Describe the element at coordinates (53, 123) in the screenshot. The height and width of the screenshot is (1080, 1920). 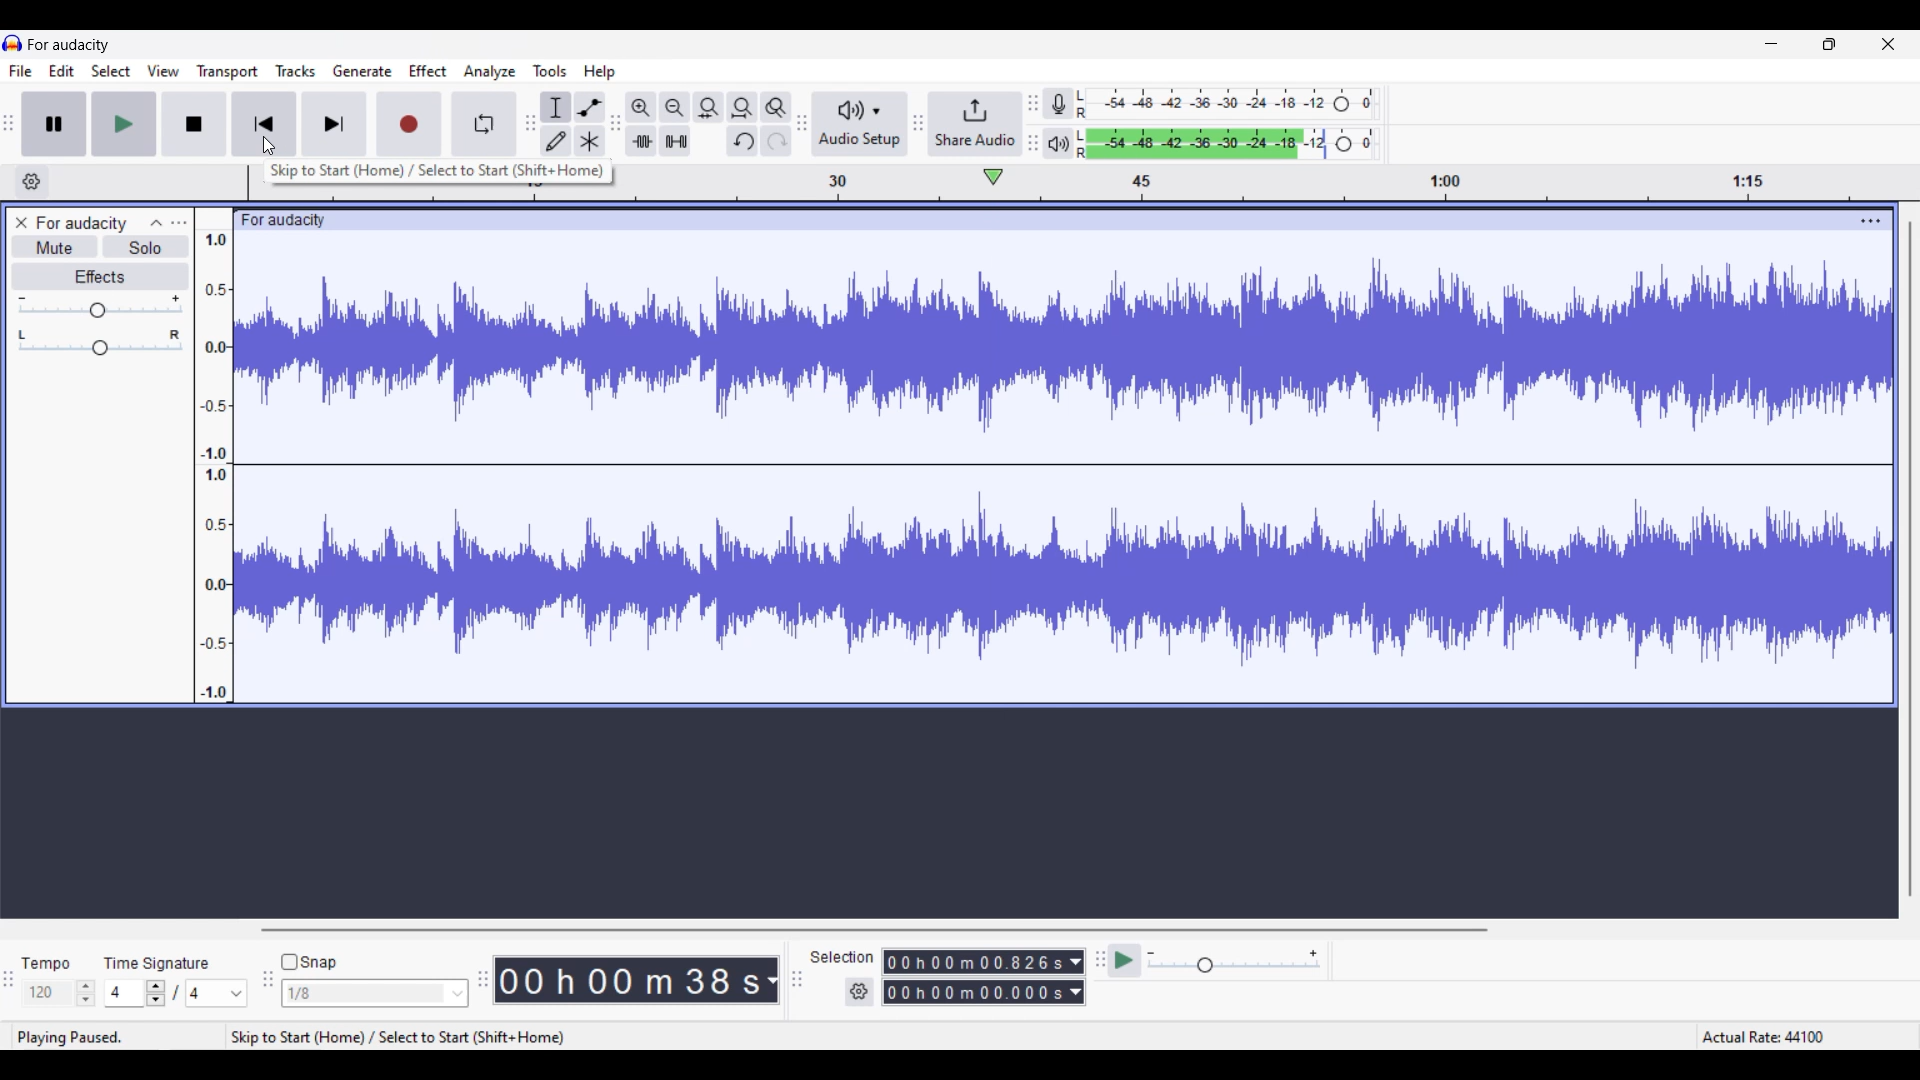
I see `Pause` at that location.